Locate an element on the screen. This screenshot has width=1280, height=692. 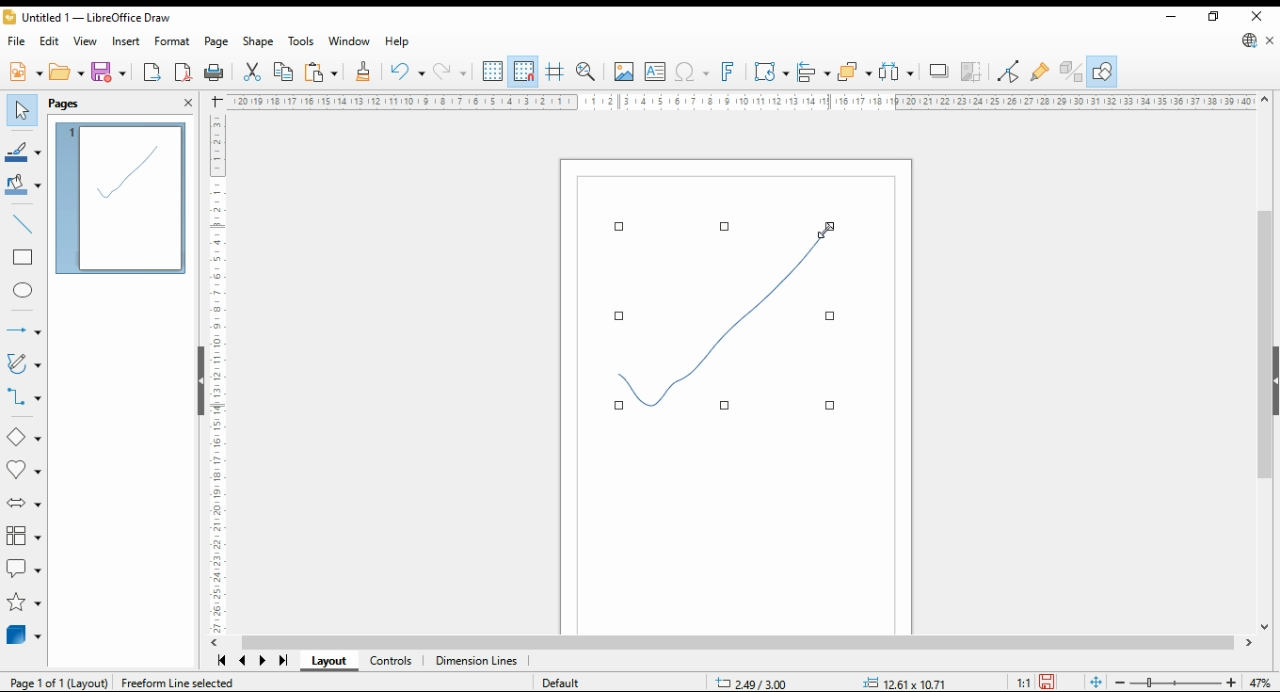
.00x 0.00 is located at coordinates (899, 682).